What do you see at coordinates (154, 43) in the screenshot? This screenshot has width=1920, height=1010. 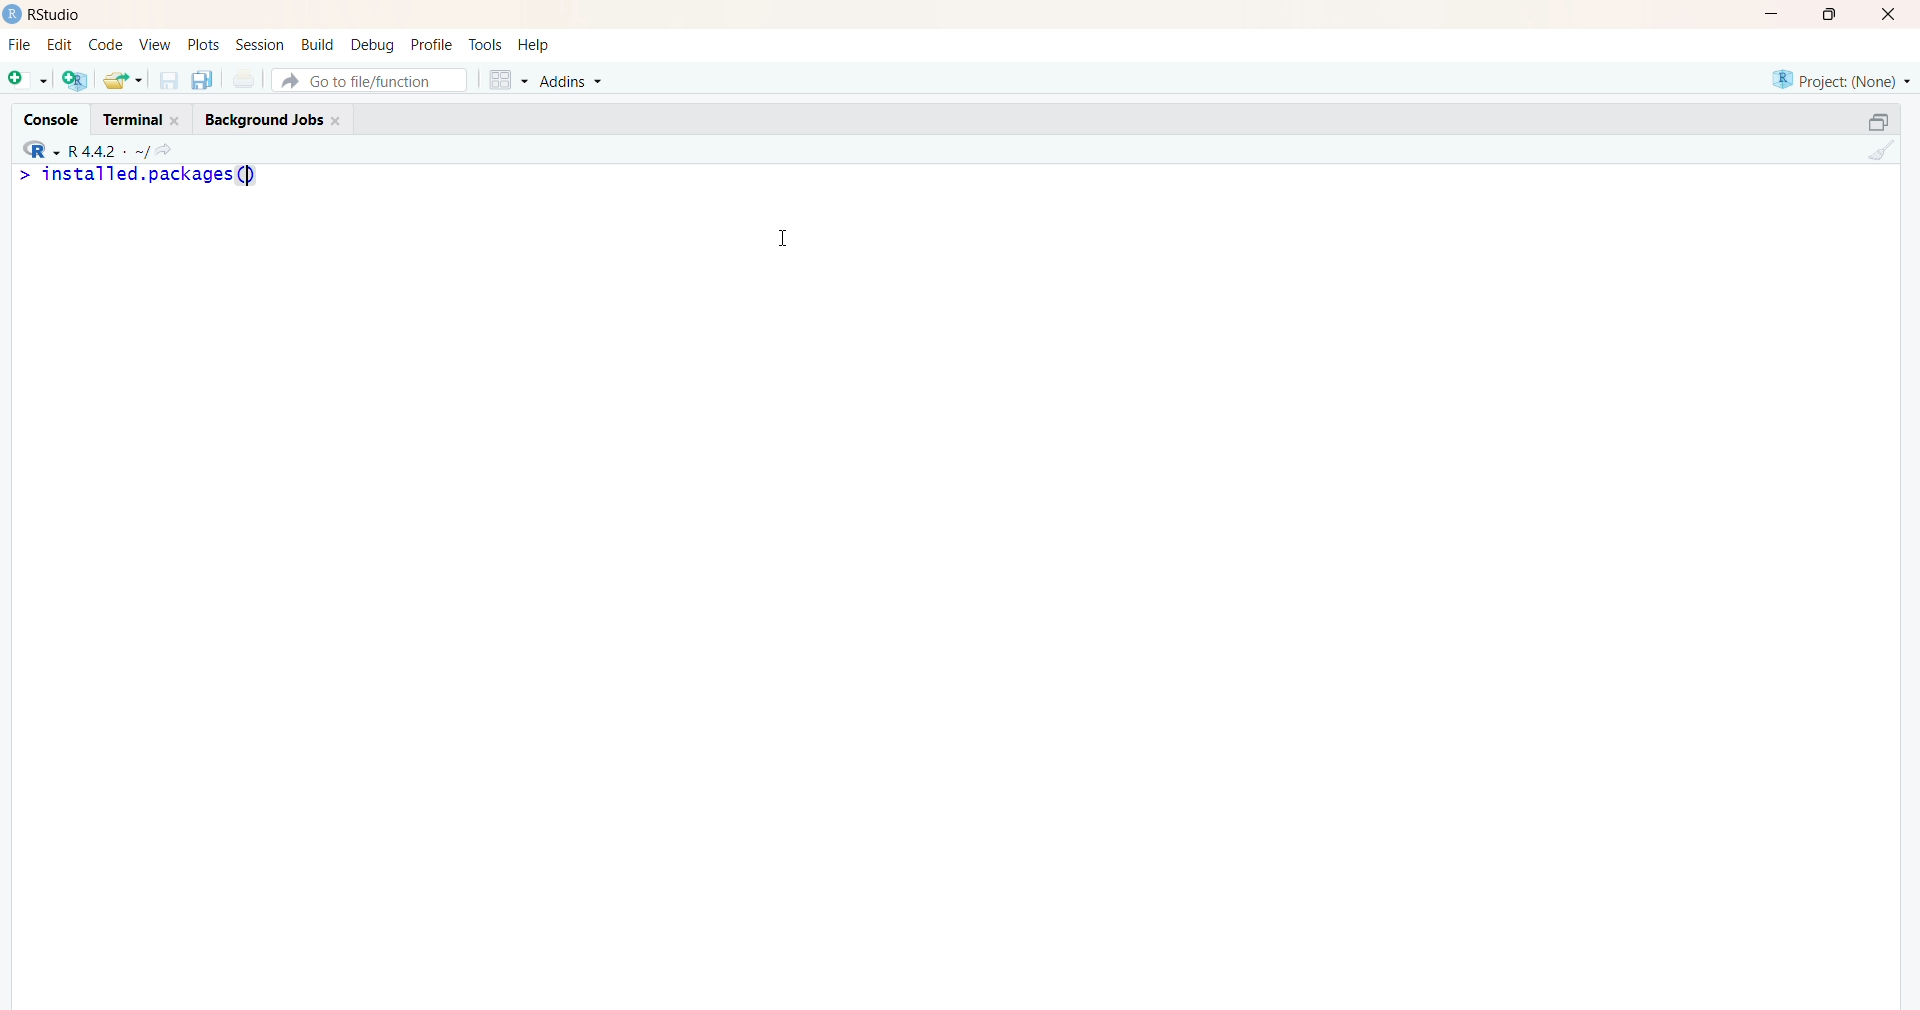 I see `view` at bounding box center [154, 43].